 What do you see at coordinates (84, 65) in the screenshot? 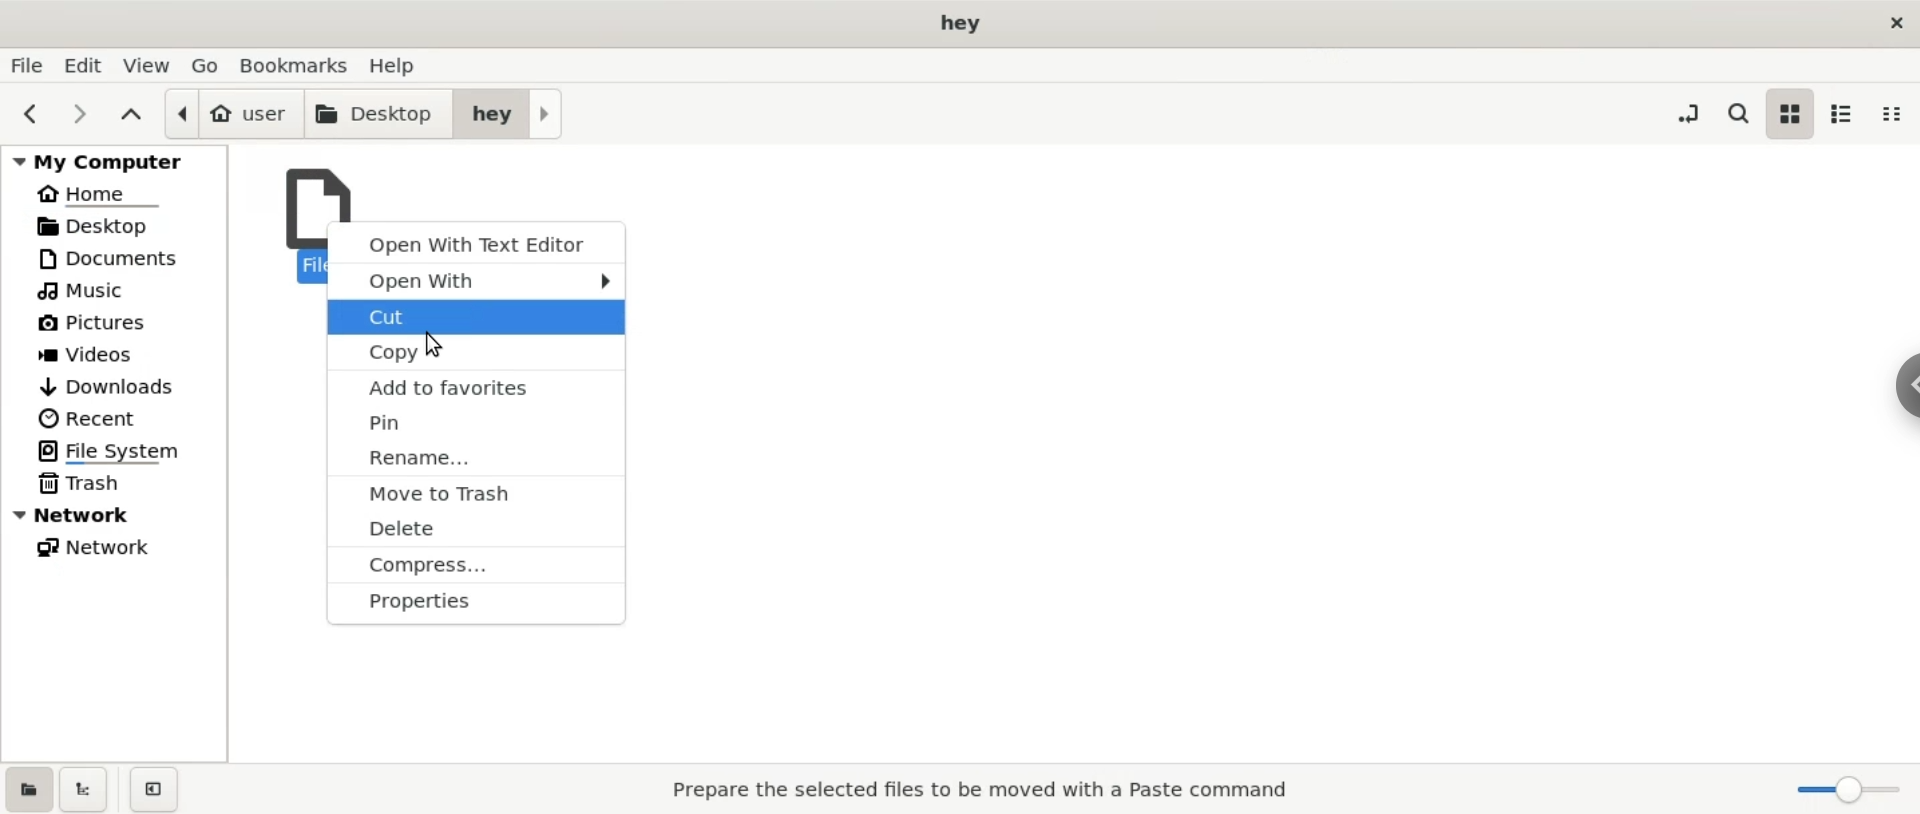
I see `edit` at bounding box center [84, 65].